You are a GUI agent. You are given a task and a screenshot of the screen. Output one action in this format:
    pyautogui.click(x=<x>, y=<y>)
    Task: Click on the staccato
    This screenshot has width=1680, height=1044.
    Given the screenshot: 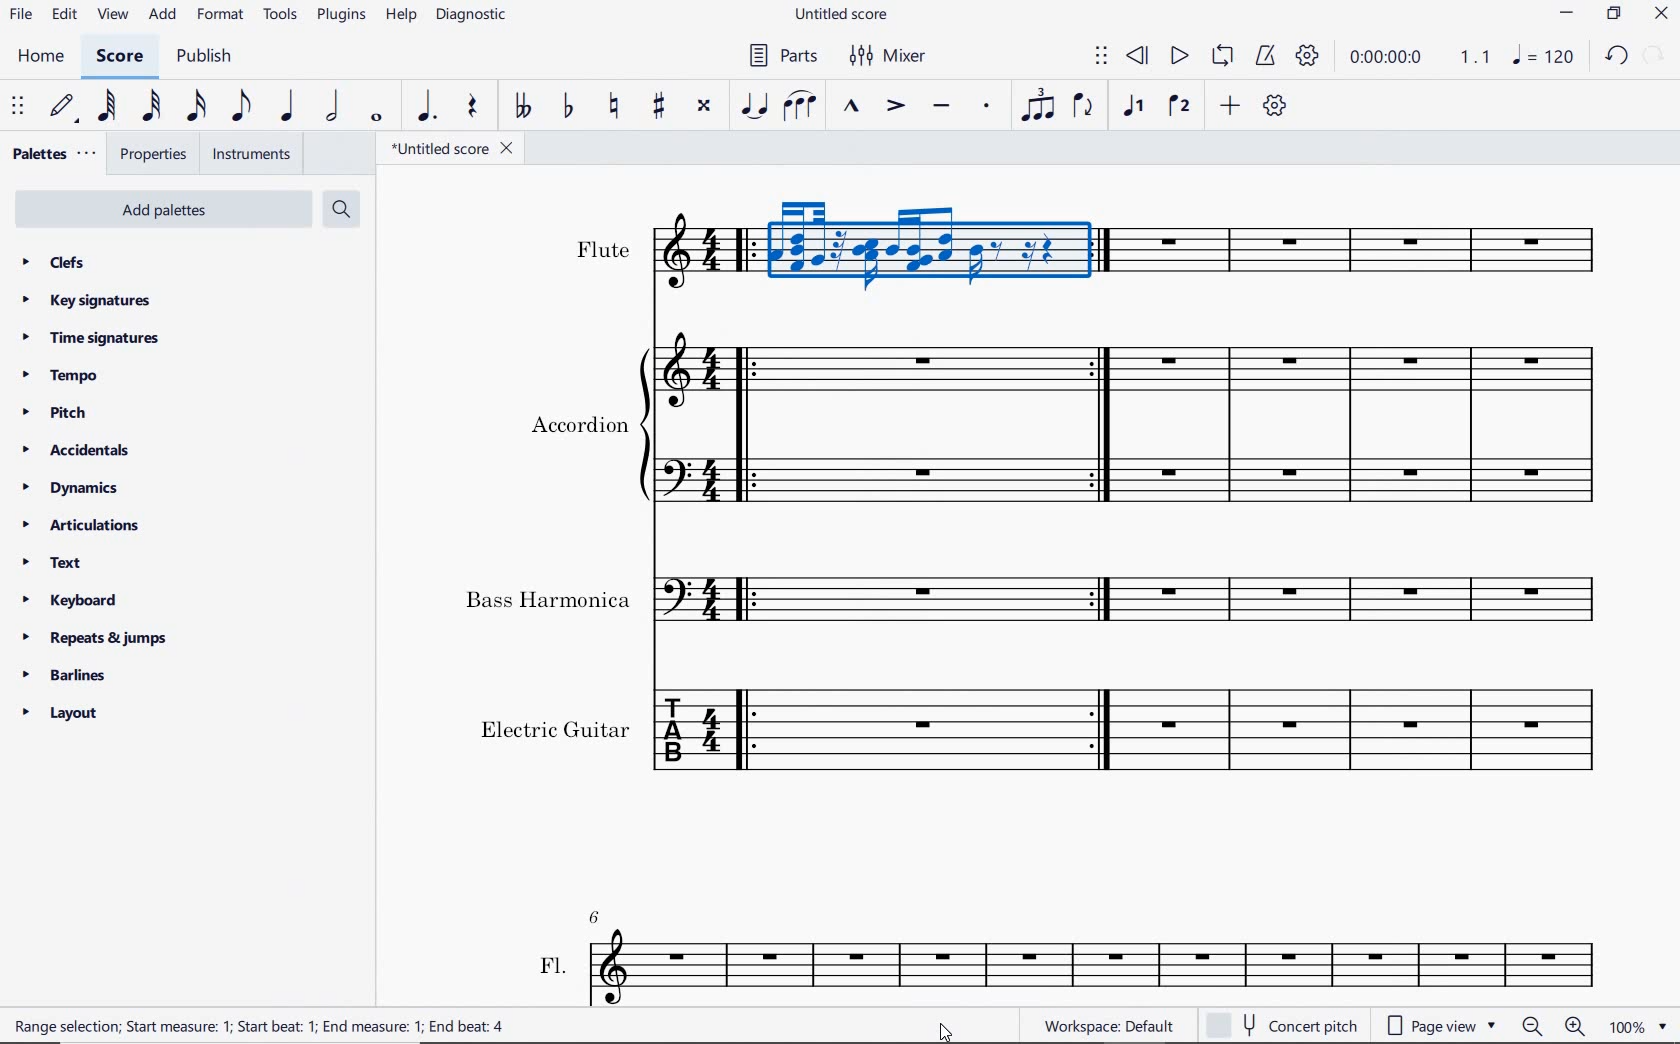 What is the action you would take?
    pyautogui.click(x=988, y=110)
    